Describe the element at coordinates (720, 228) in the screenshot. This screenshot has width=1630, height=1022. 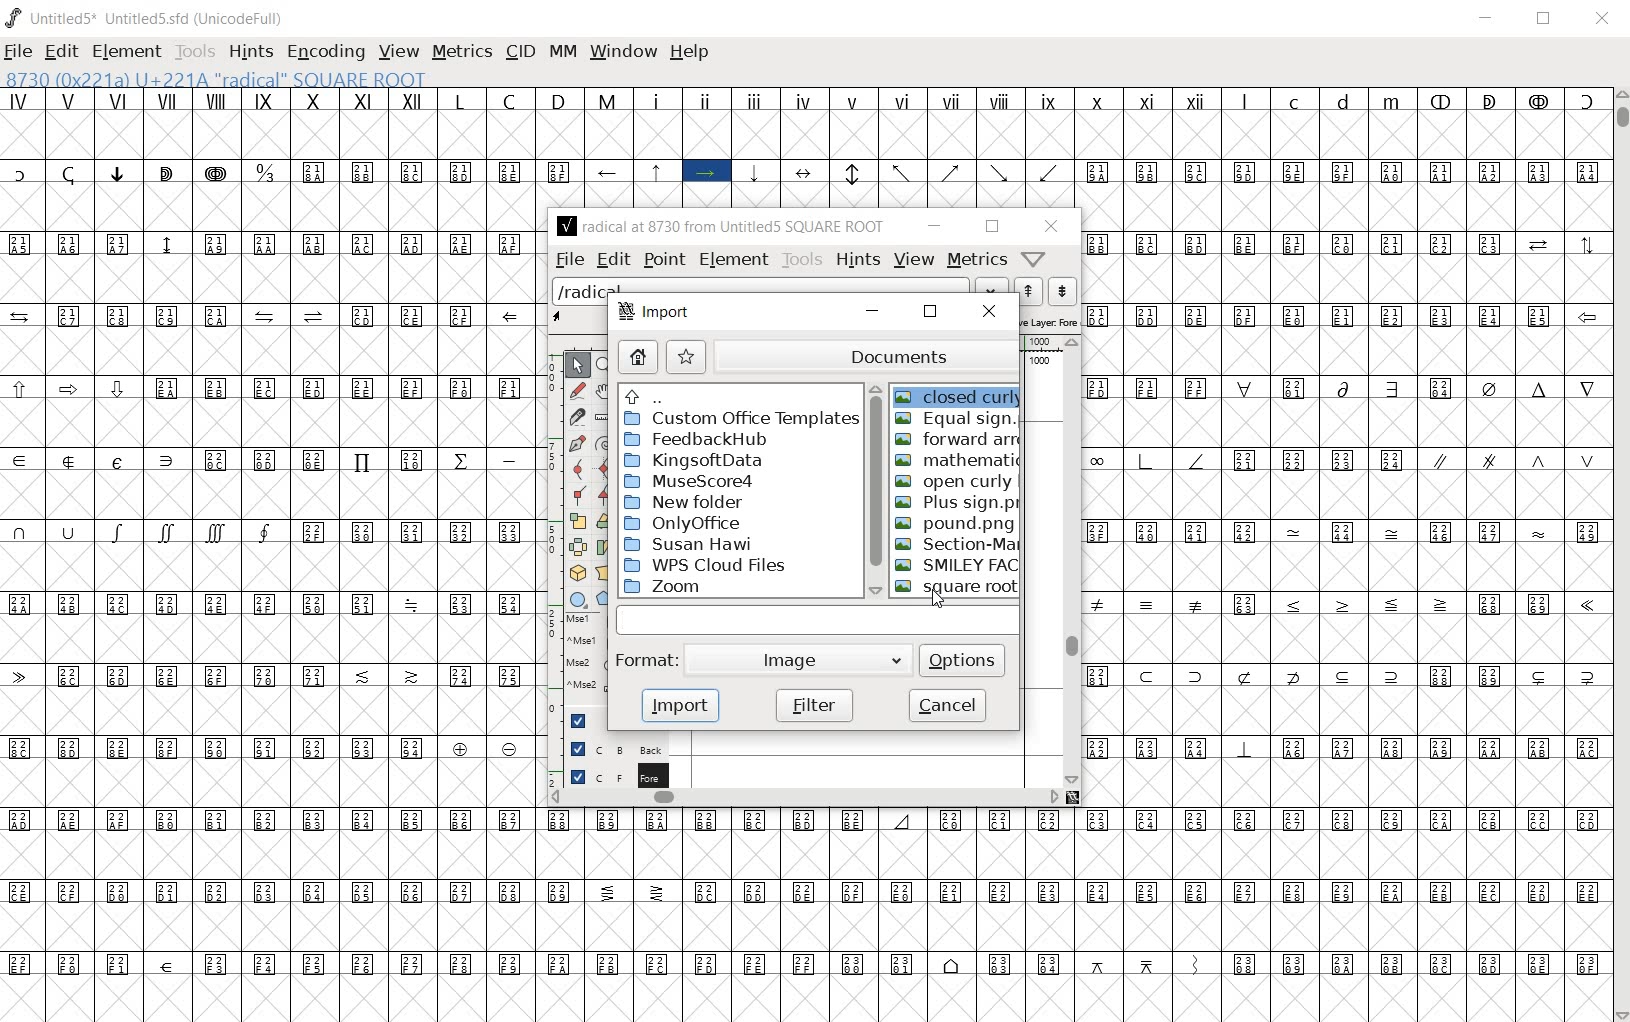
I see `radical at 8730 from Untitled5 SQUARE ROOT` at that location.